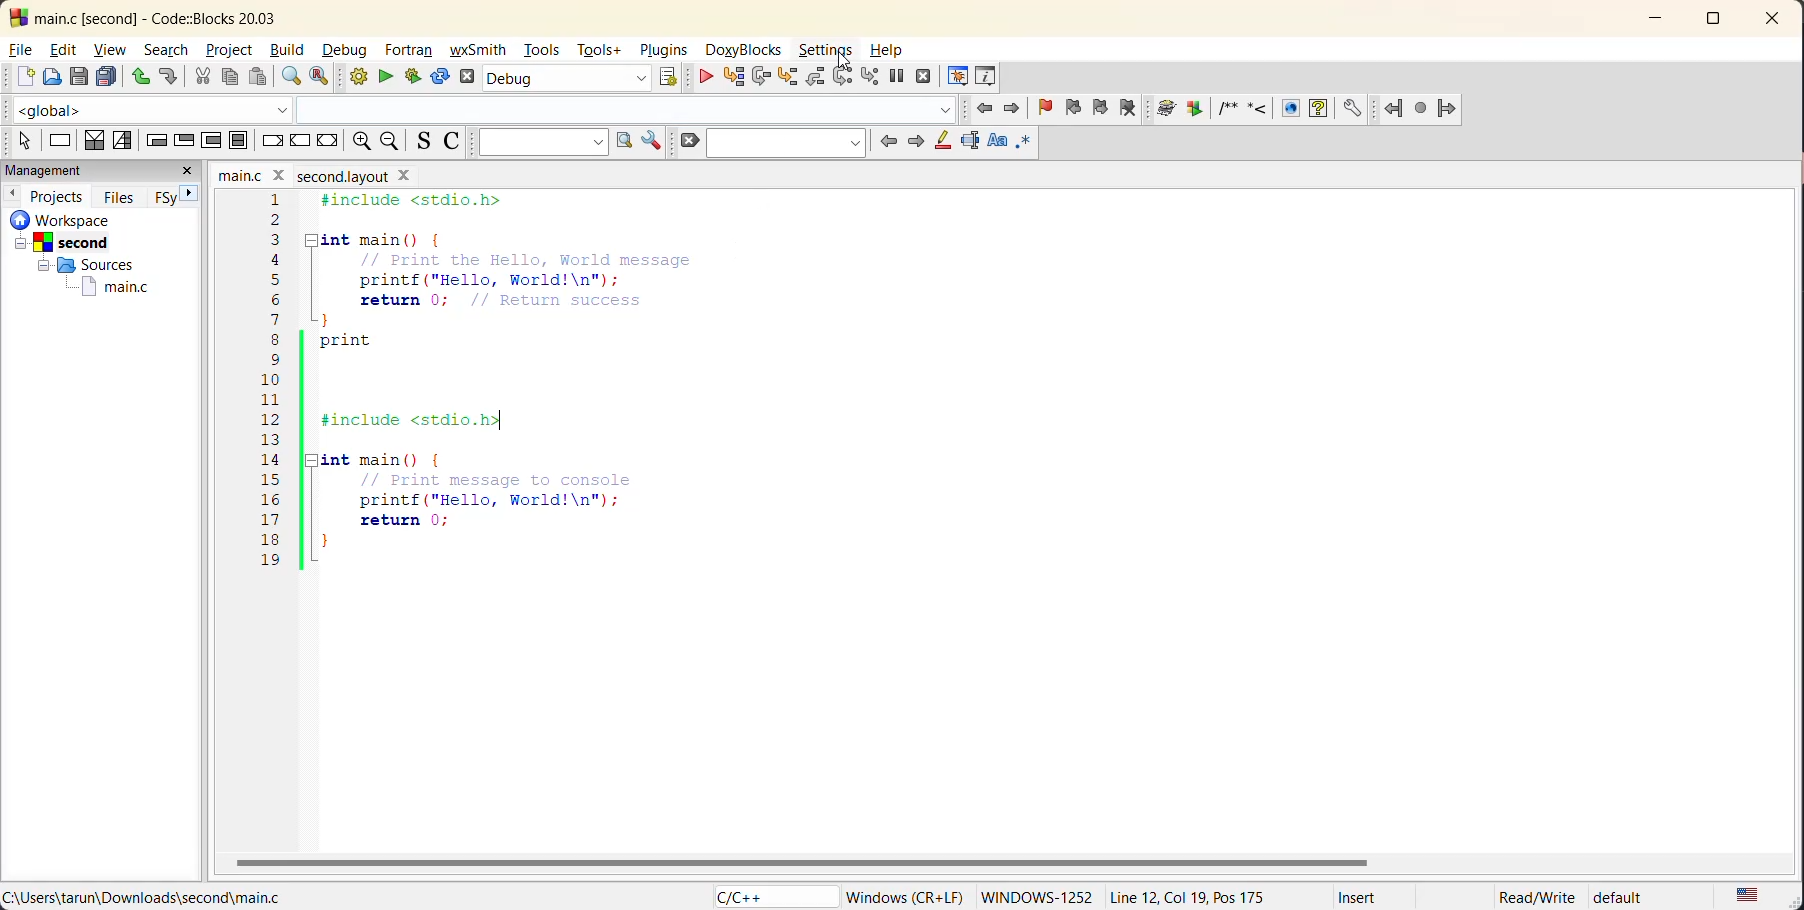  I want to click on break instruction, so click(274, 140).